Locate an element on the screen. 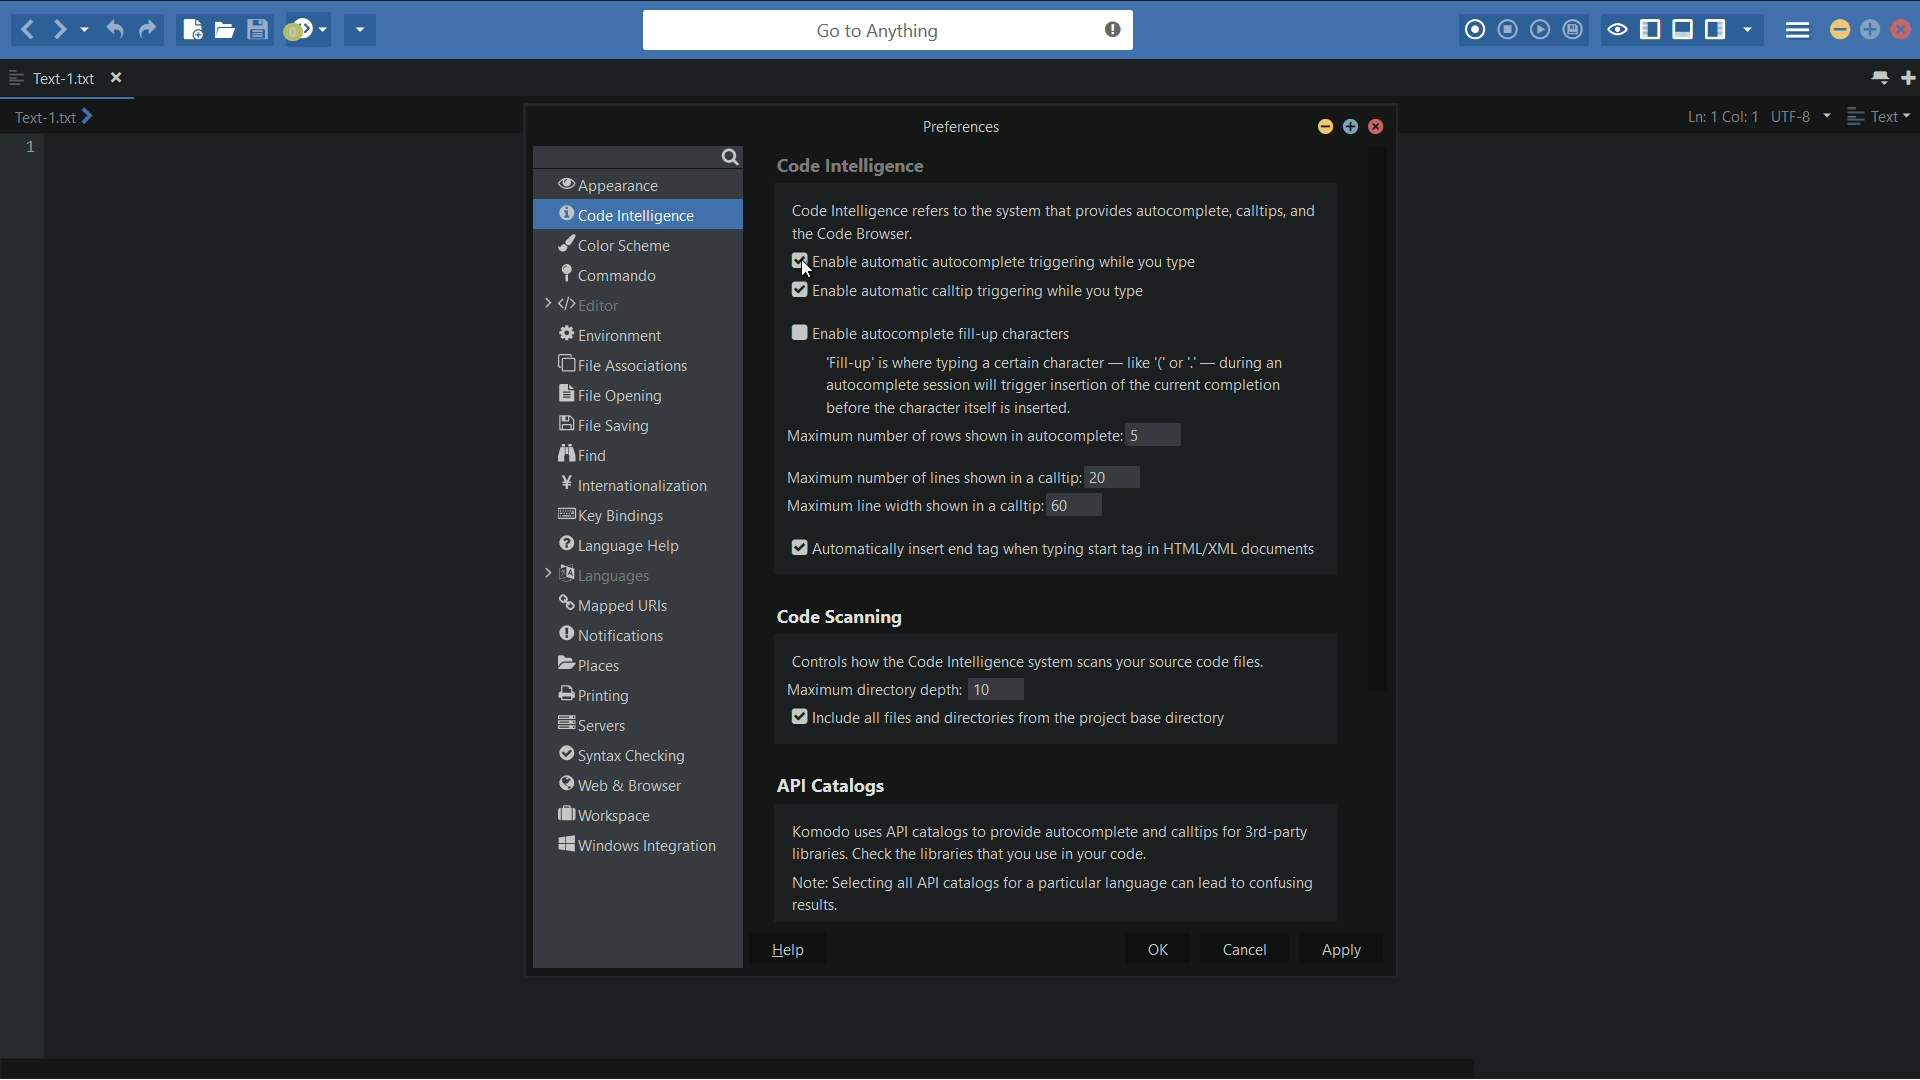 This screenshot has width=1920, height=1080. new tab is located at coordinates (1908, 77).